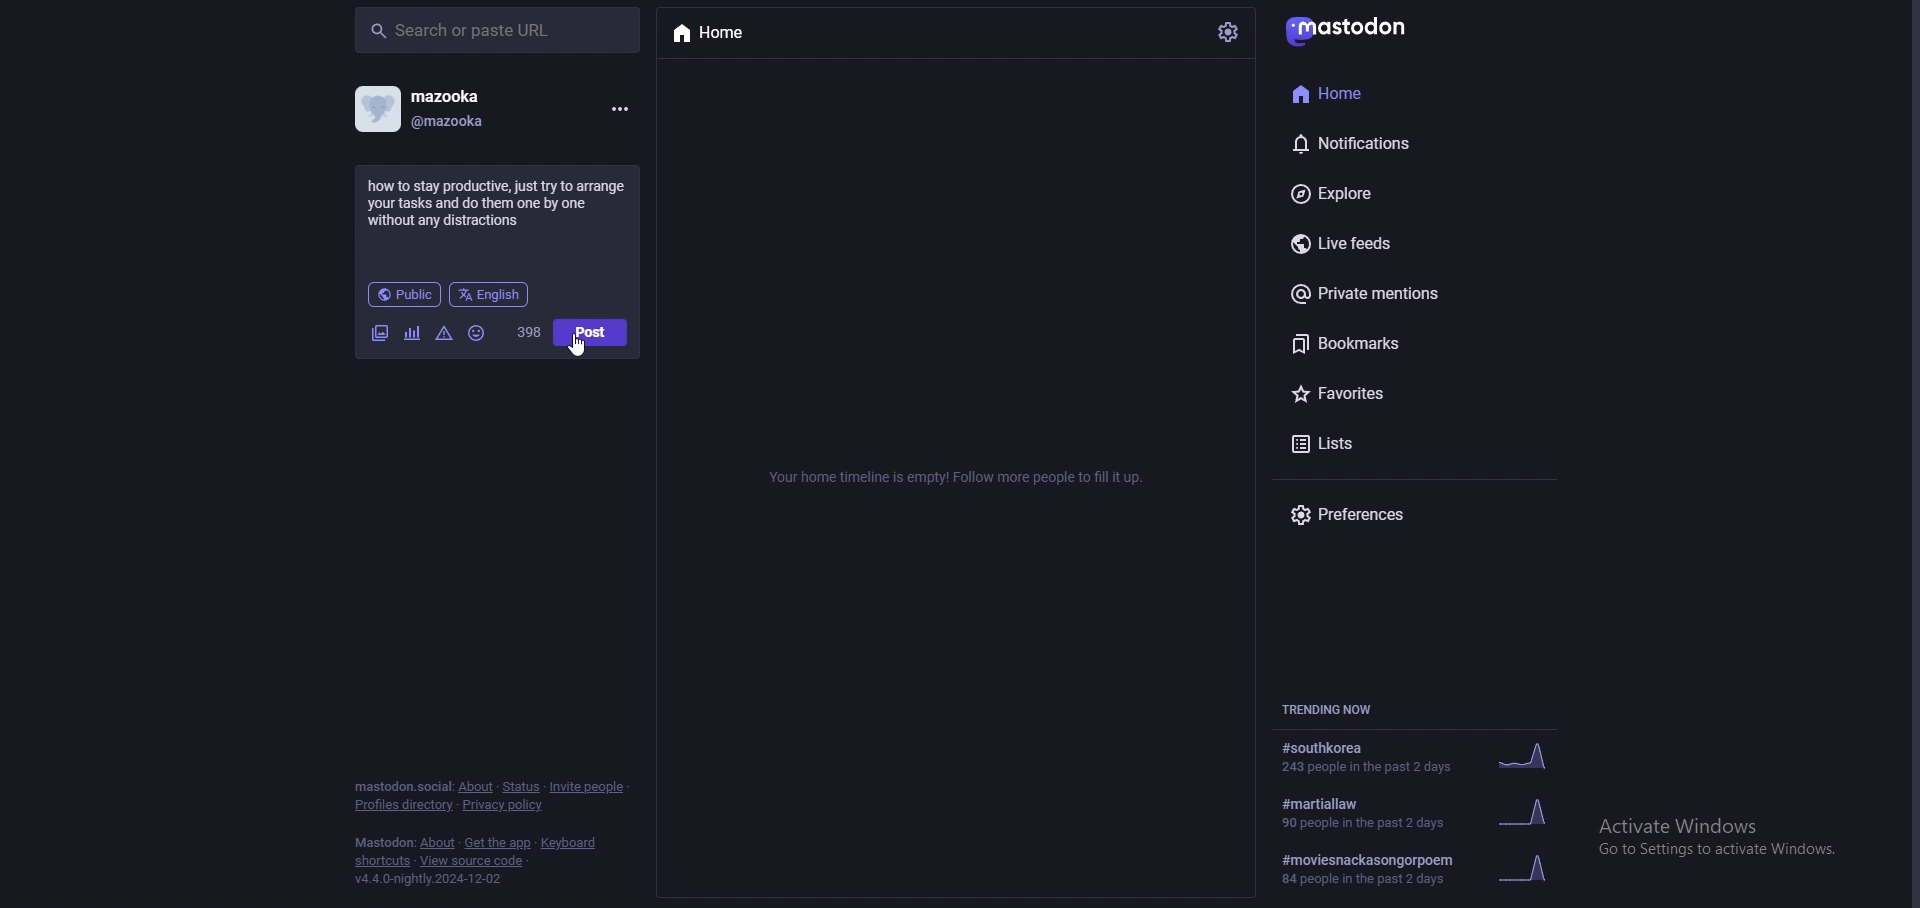  What do you see at coordinates (383, 842) in the screenshot?
I see `mastodon` at bounding box center [383, 842].